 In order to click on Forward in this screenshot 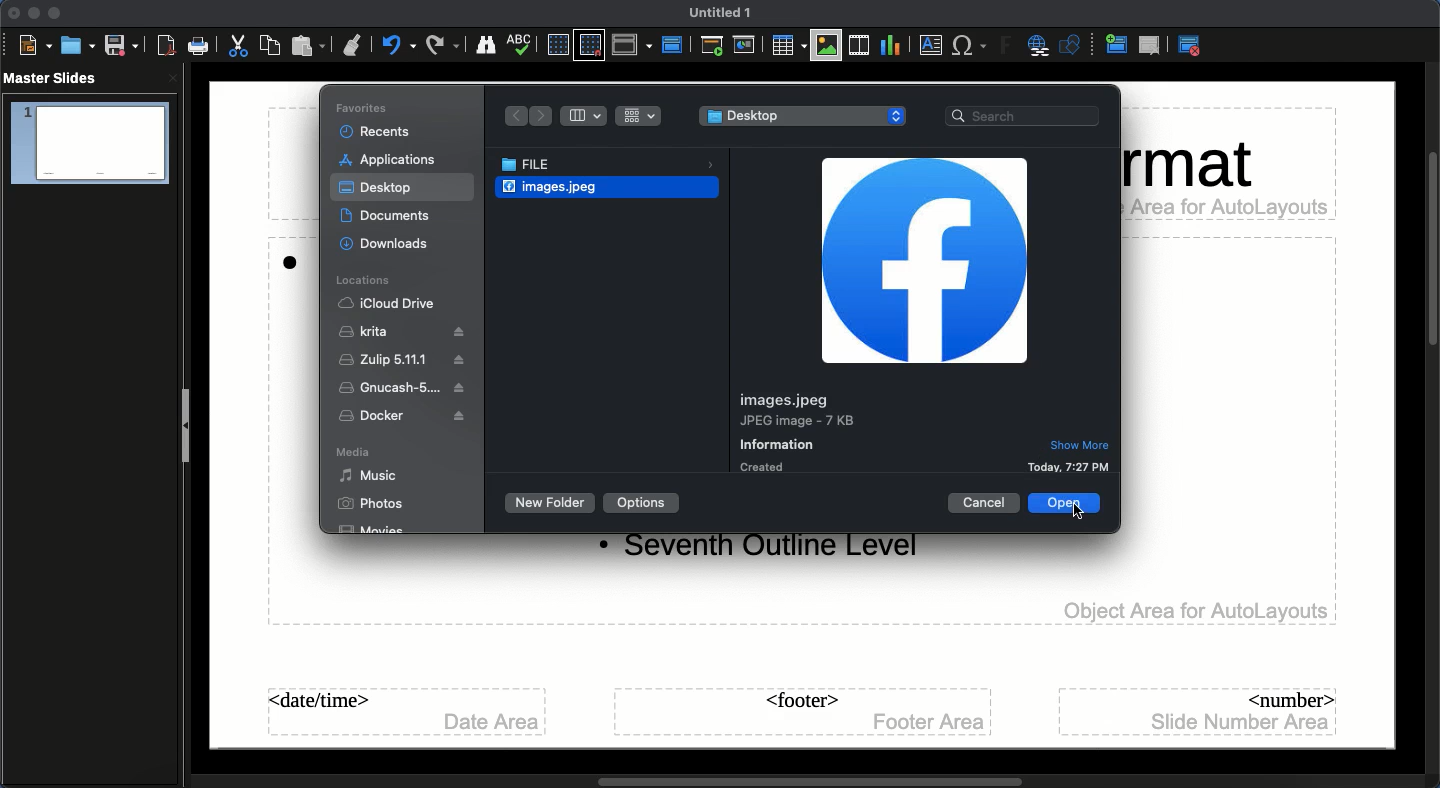, I will do `click(542, 117)`.